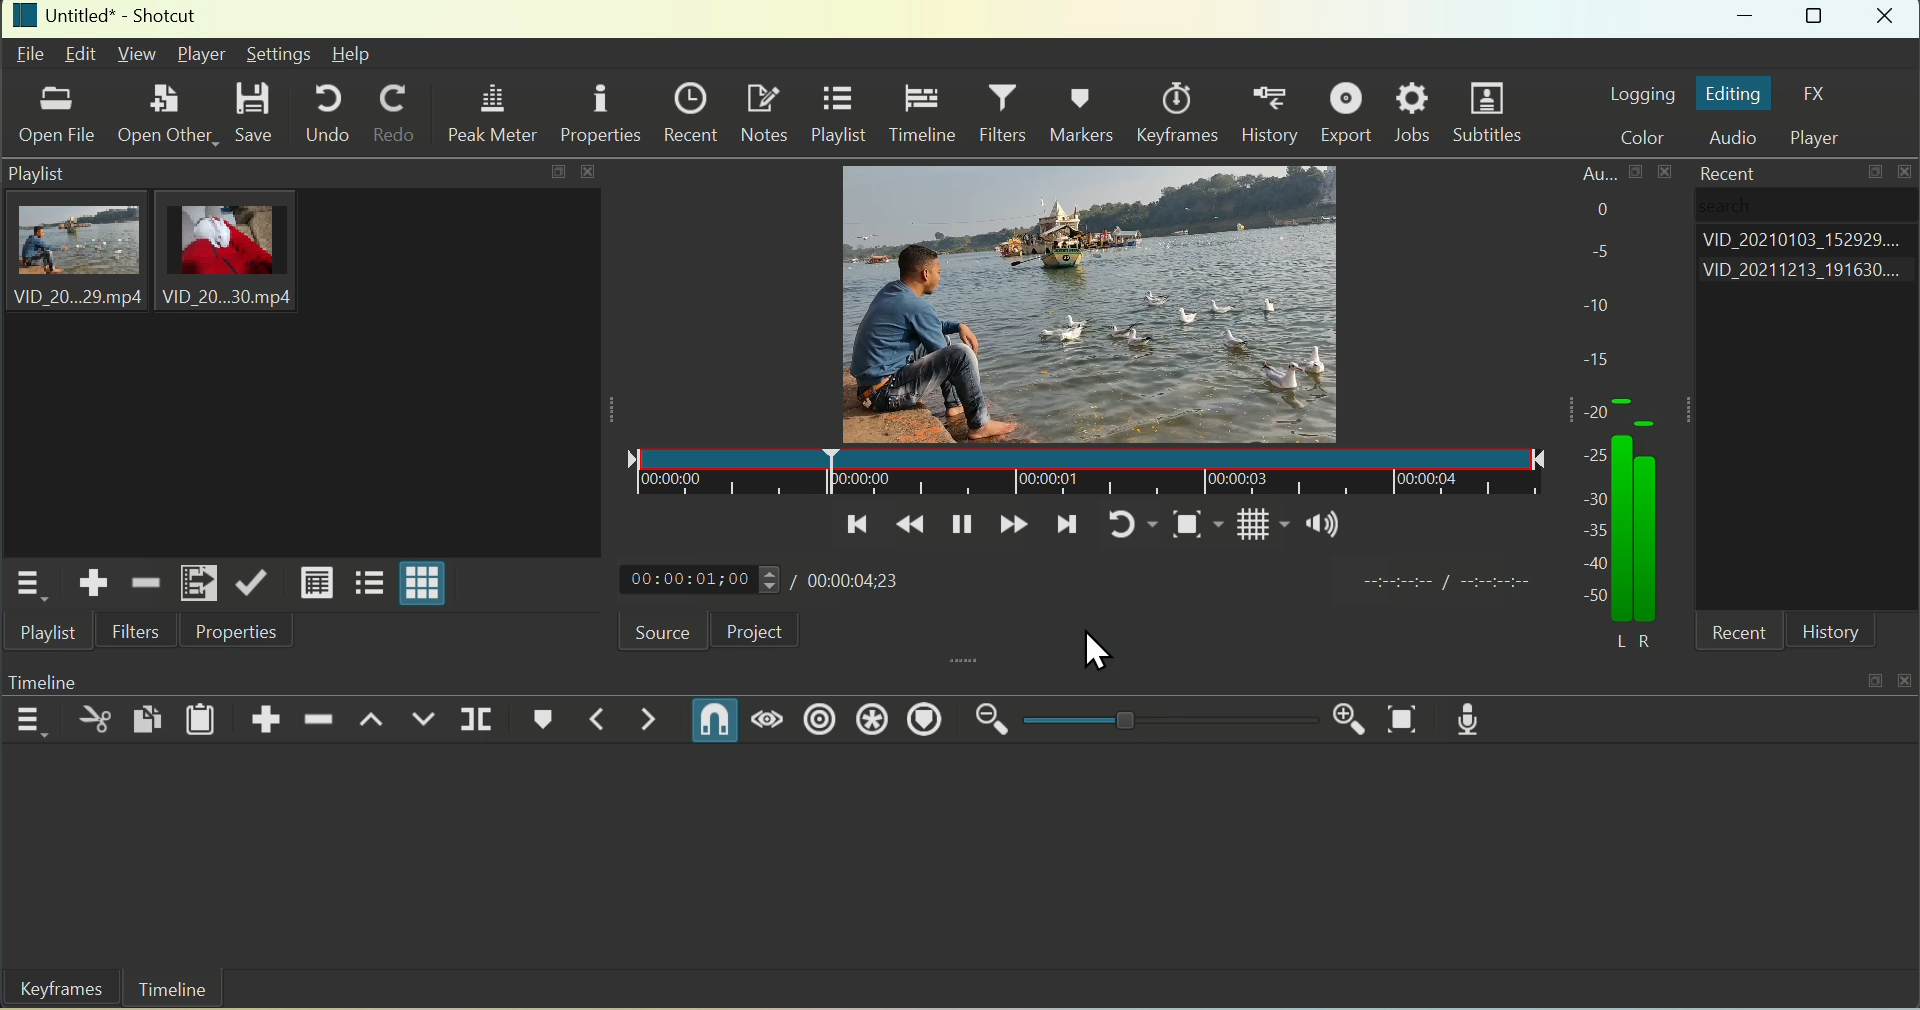  I want to click on Minimize, so click(1748, 20).